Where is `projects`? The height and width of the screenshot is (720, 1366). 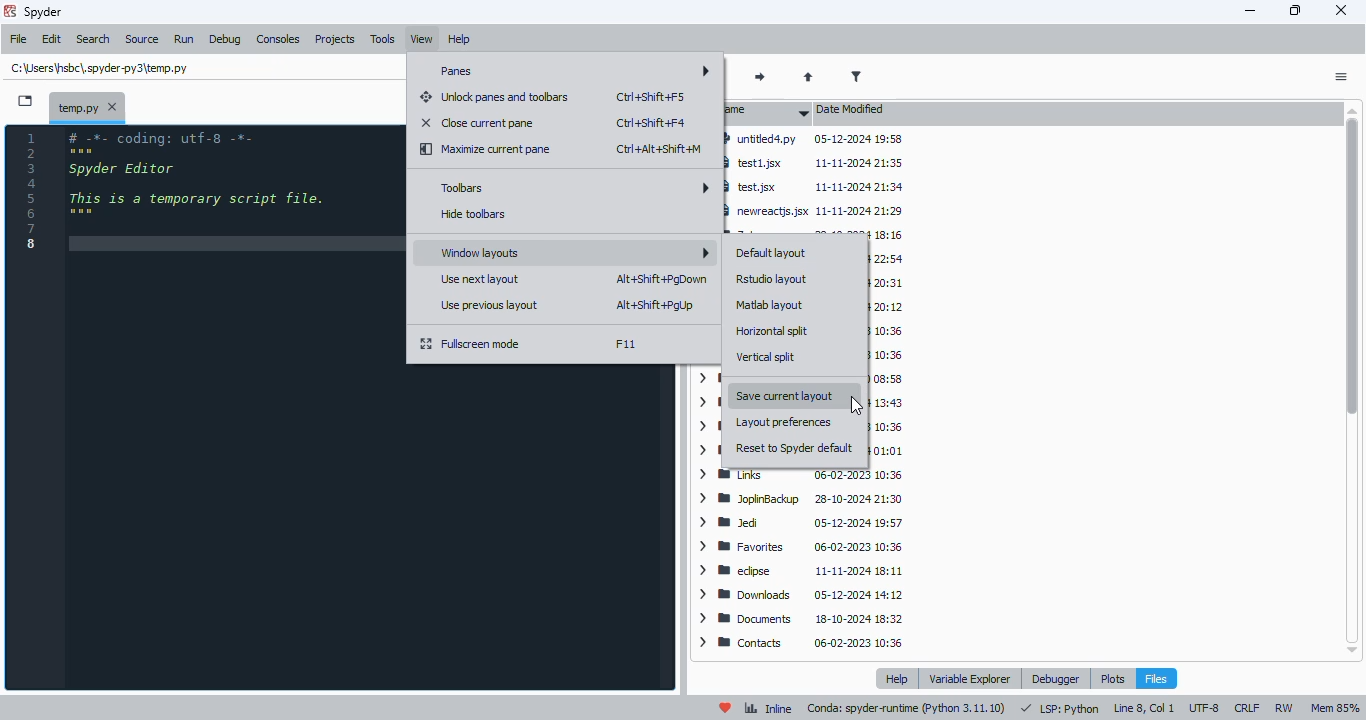 projects is located at coordinates (337, 39).